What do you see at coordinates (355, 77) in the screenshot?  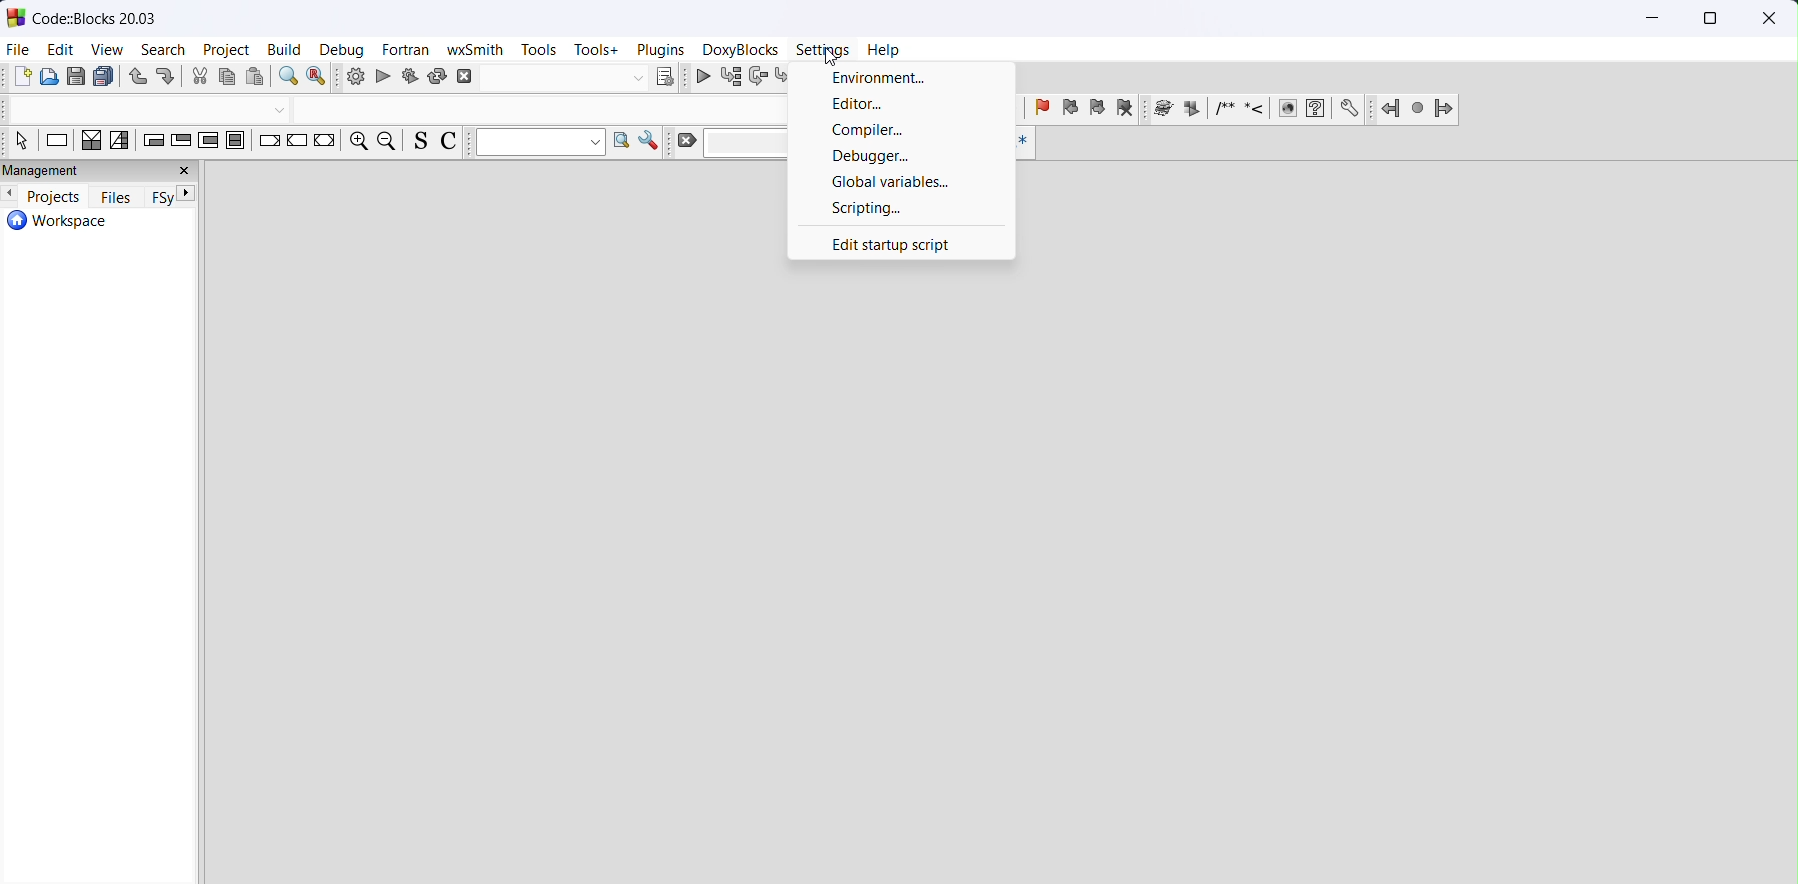 I see `build` at bounding box center [355, 77].